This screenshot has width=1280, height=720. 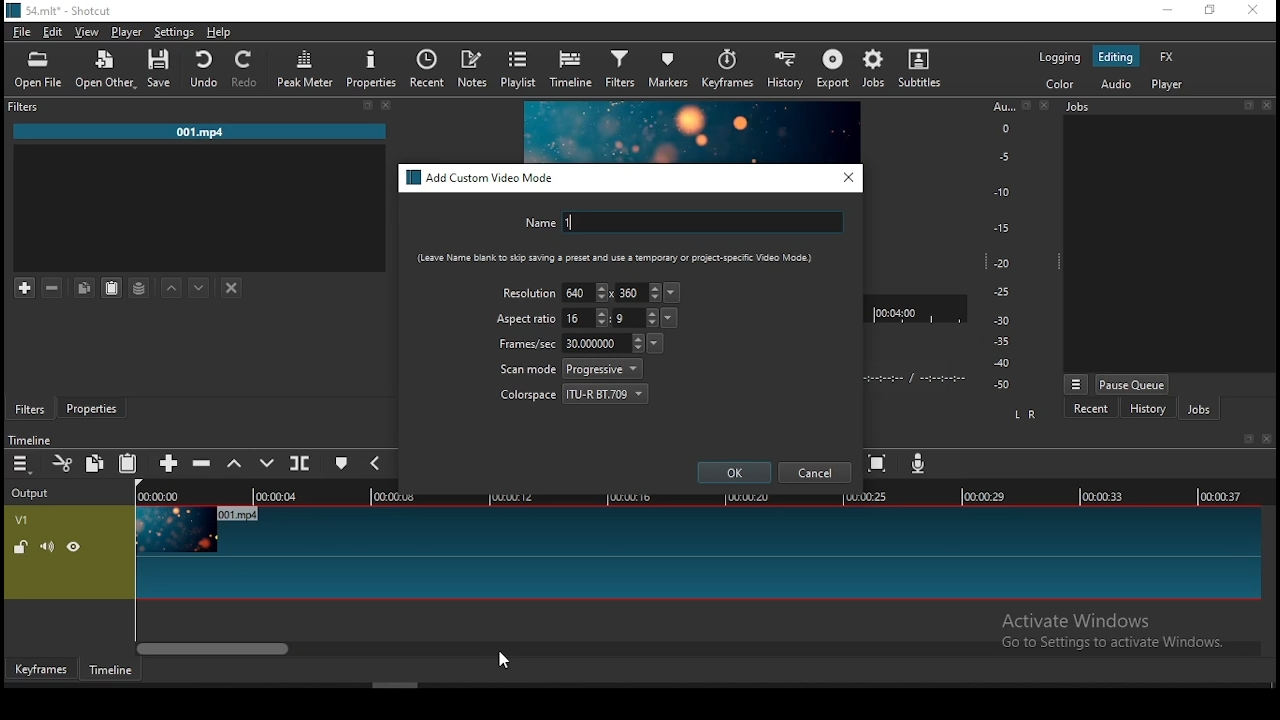 I want to click on recent, so click(x=427, y=66).